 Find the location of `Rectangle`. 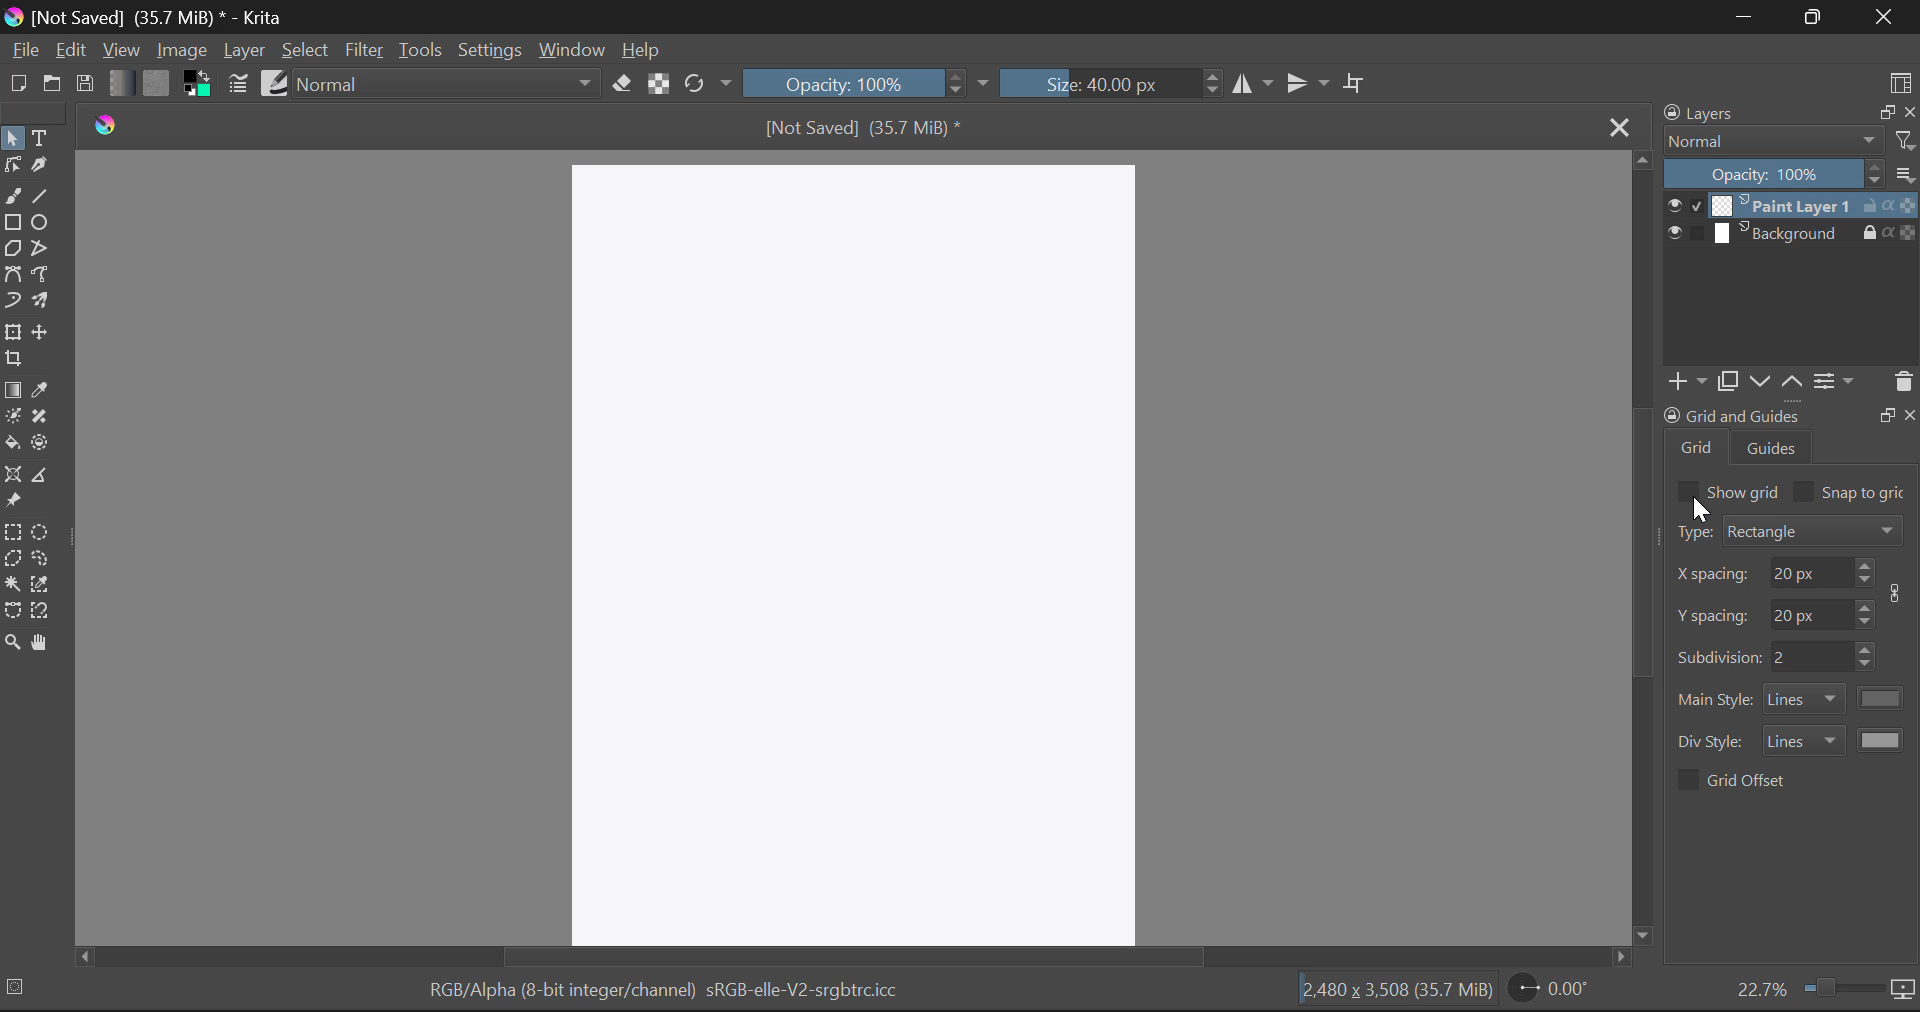

Rectangle is located at coordinates (13, 224).